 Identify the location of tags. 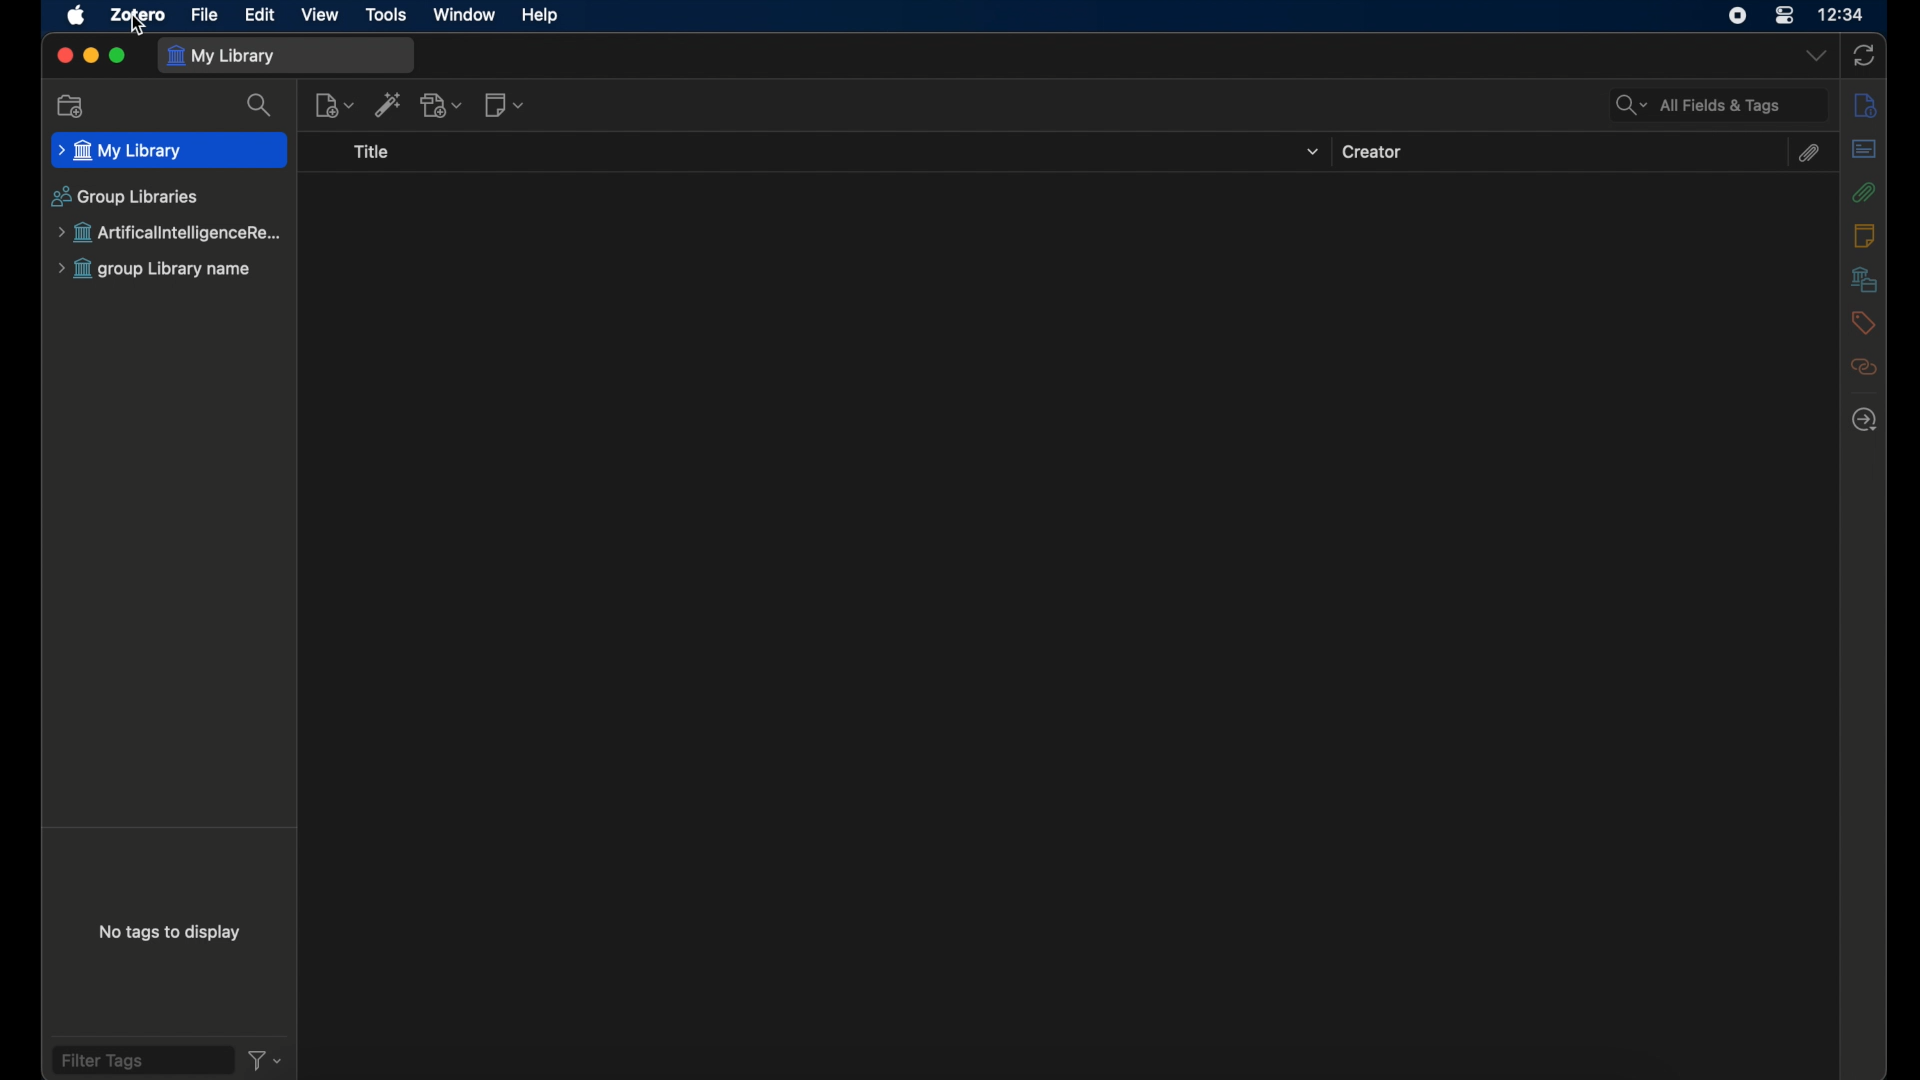
(1862, 324).